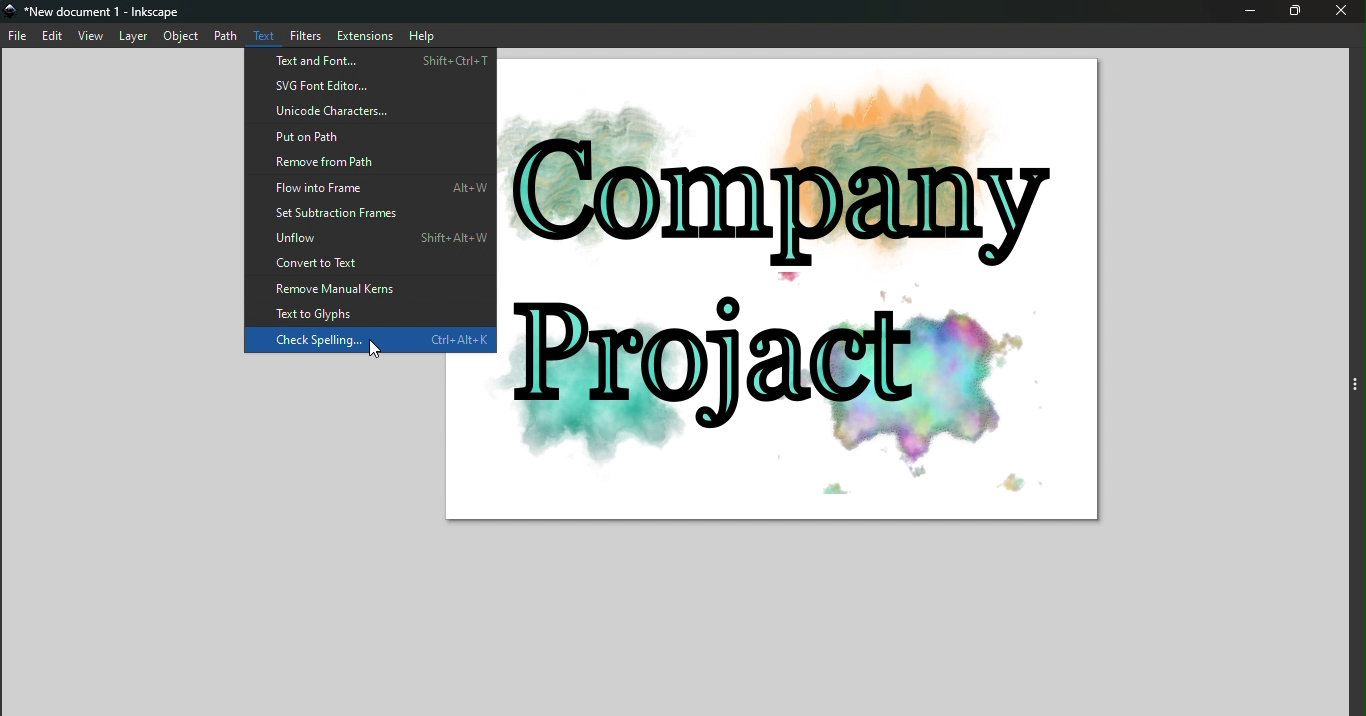  What do you see at coordinates (1354, 387) in the screenshot?
I see `toggle command panel` at bounding box center [1354, 387].